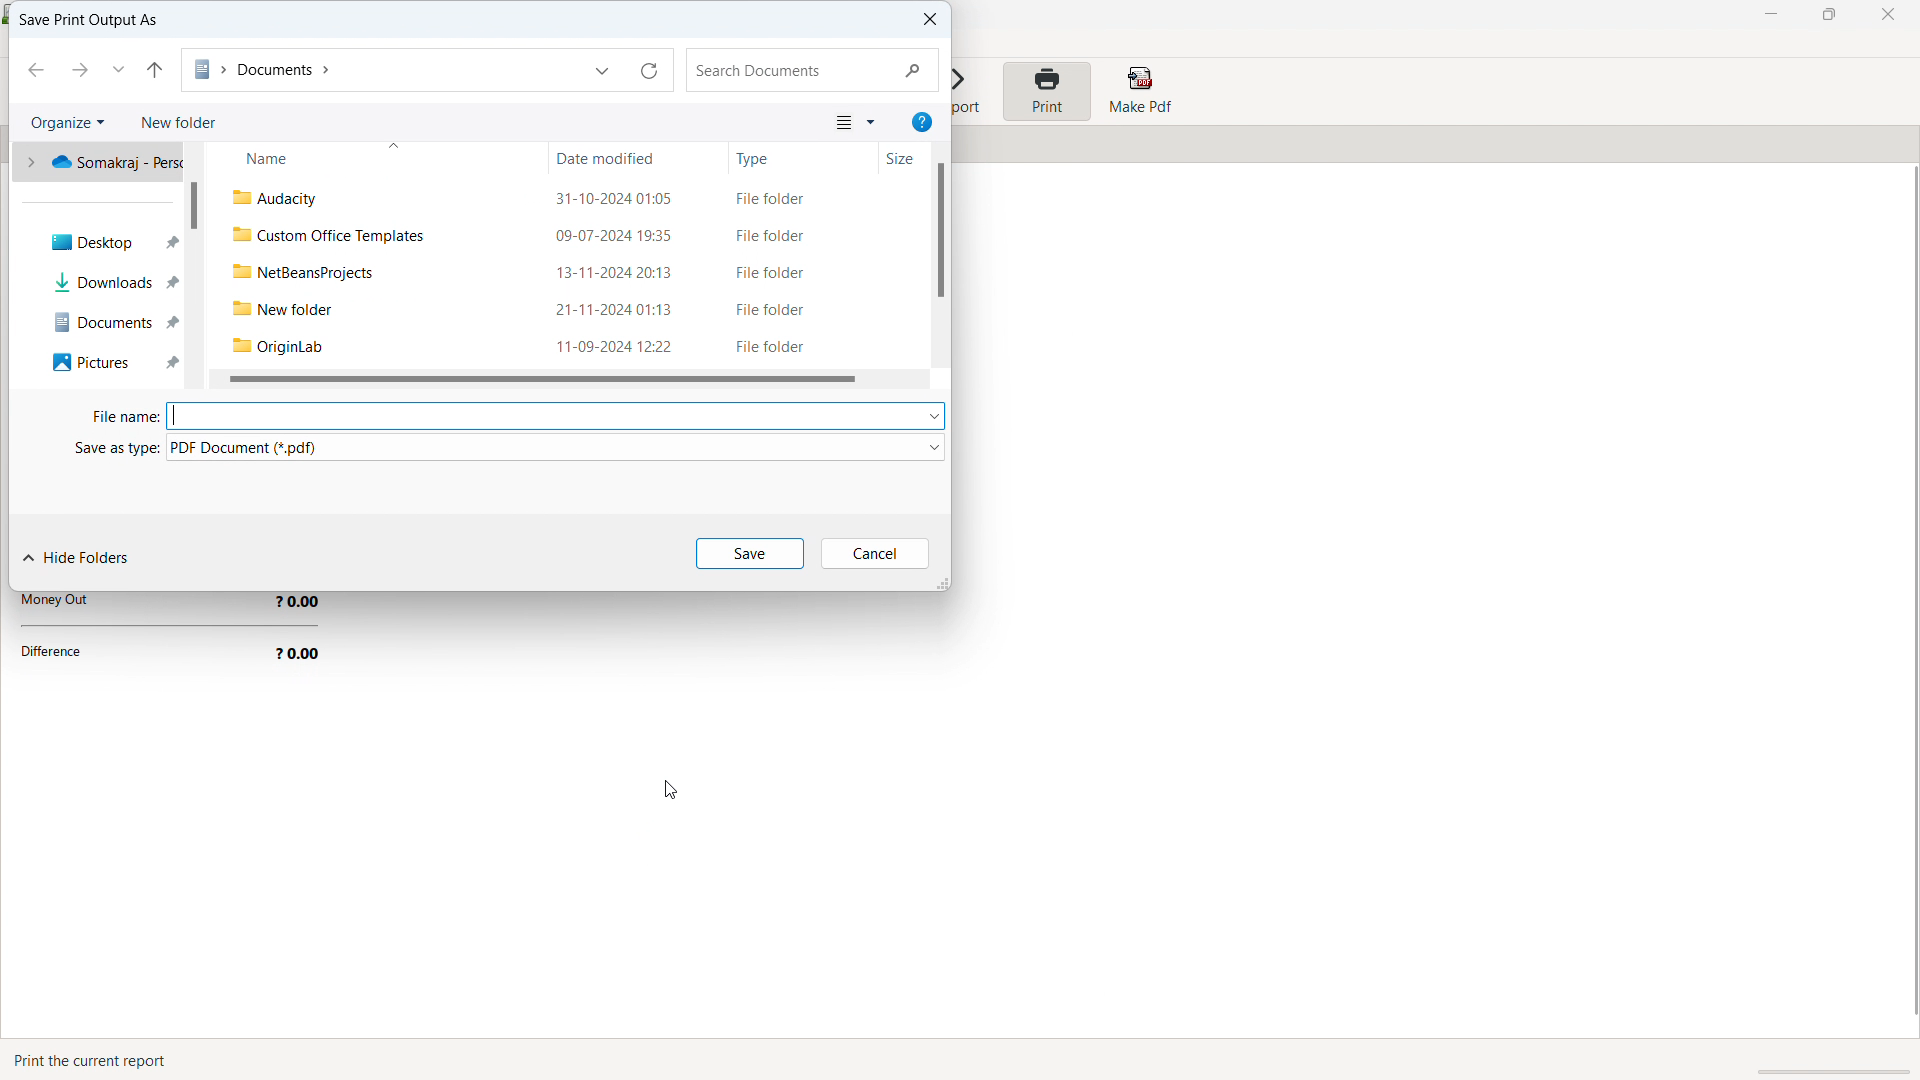 This screenshot has width=1920, height=1080. Describe the element at coordinates (178, 122) in the screenshot. I see `new folder` at that location.